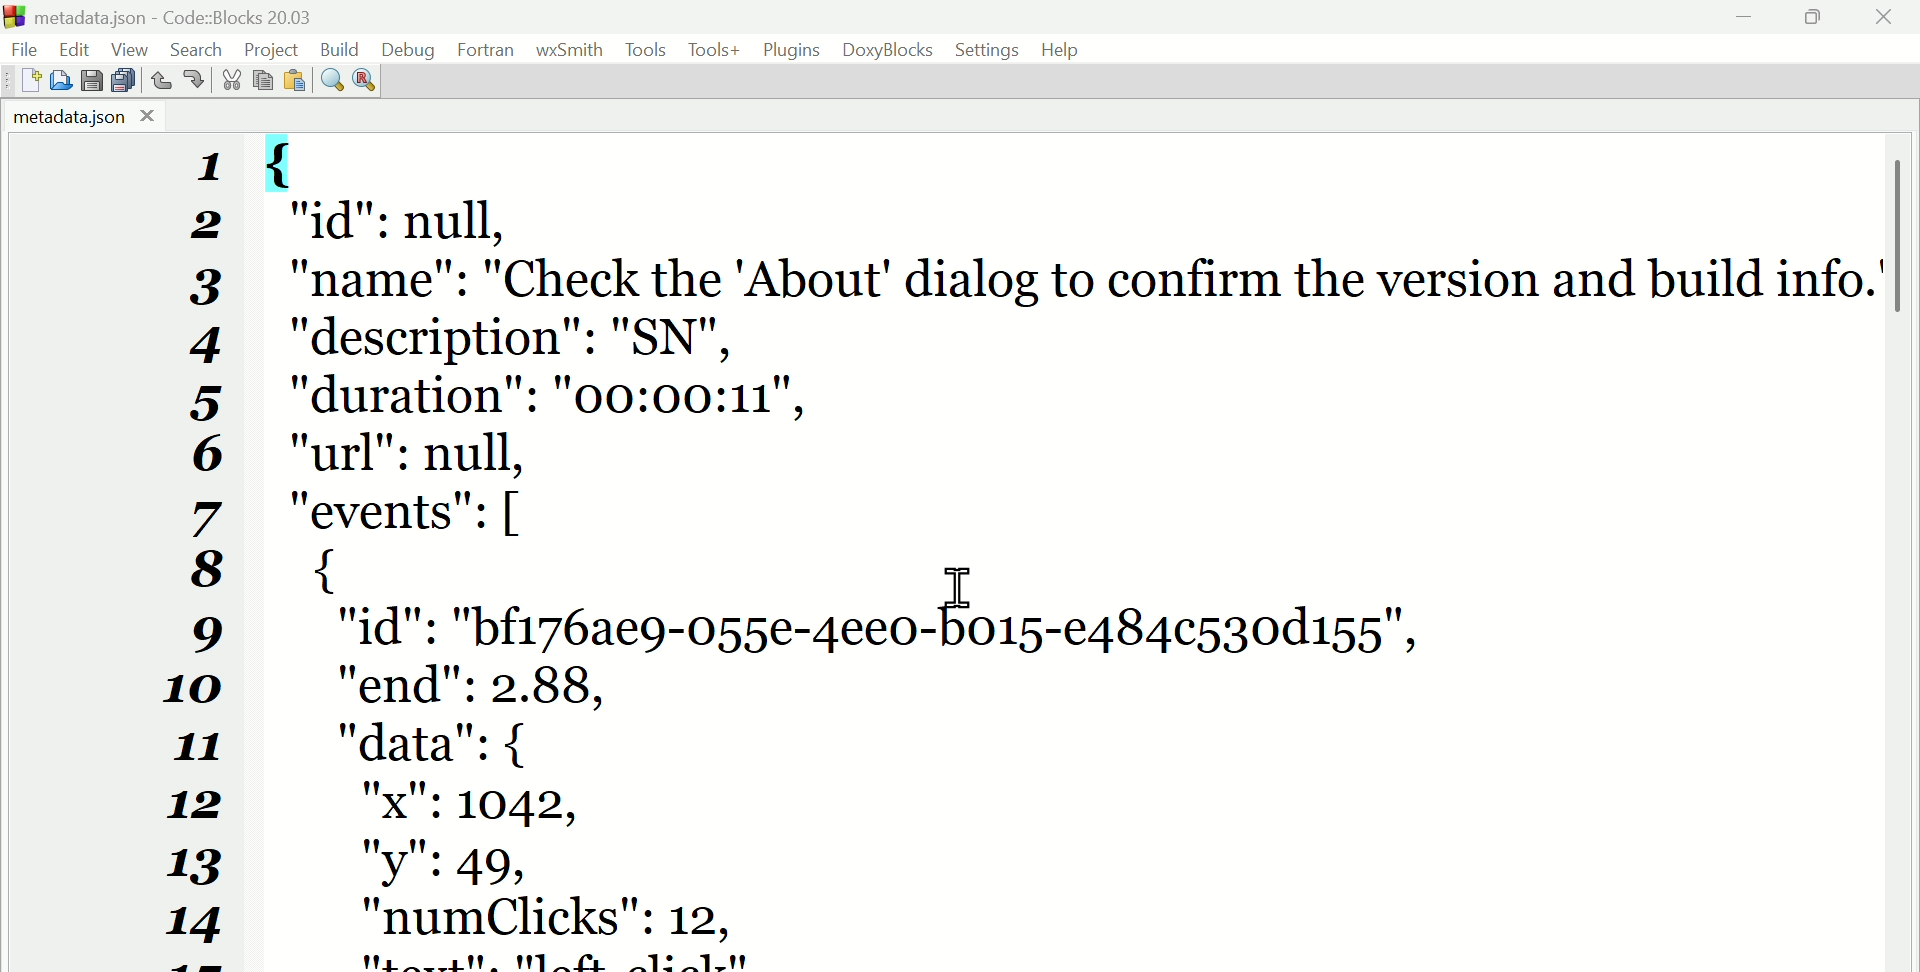 This screenshot has height=972, width=1920. I want to click on Metadata.Json code blocks 20.03, so click(169, 17).